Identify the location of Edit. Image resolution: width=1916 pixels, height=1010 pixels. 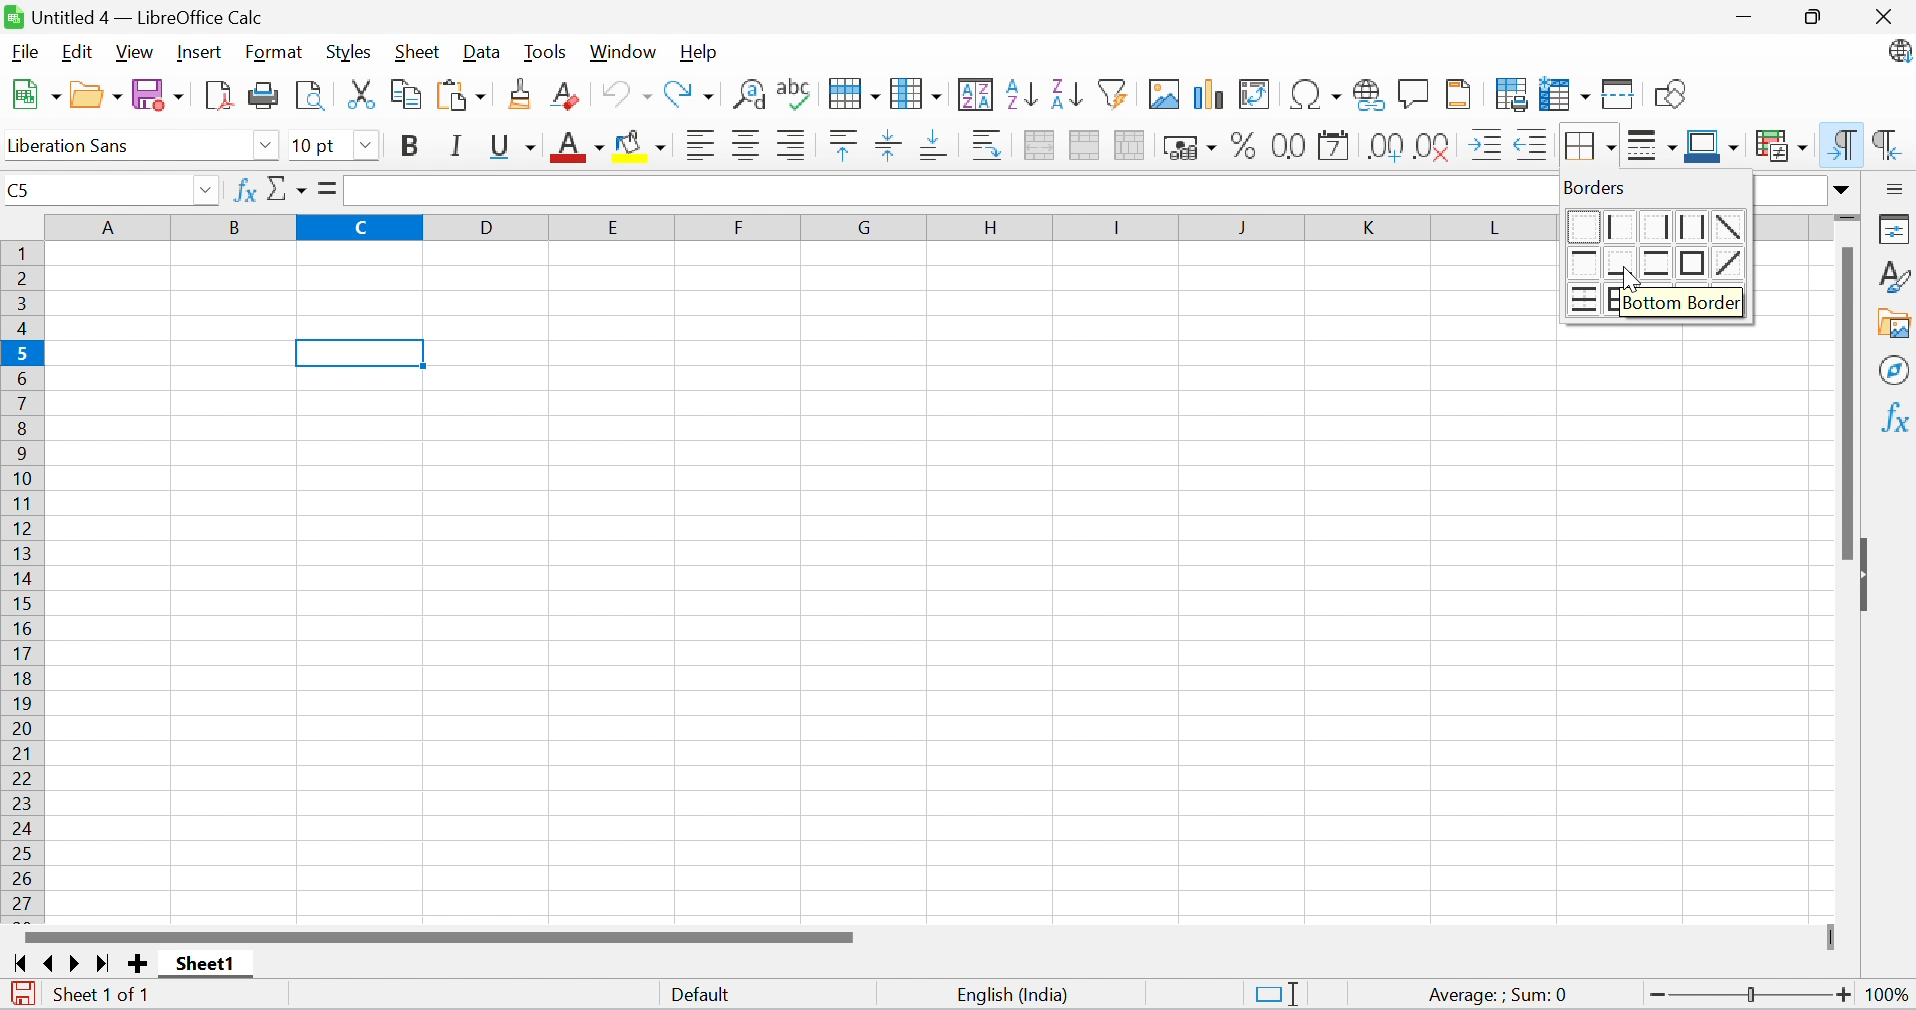
(74, 52).